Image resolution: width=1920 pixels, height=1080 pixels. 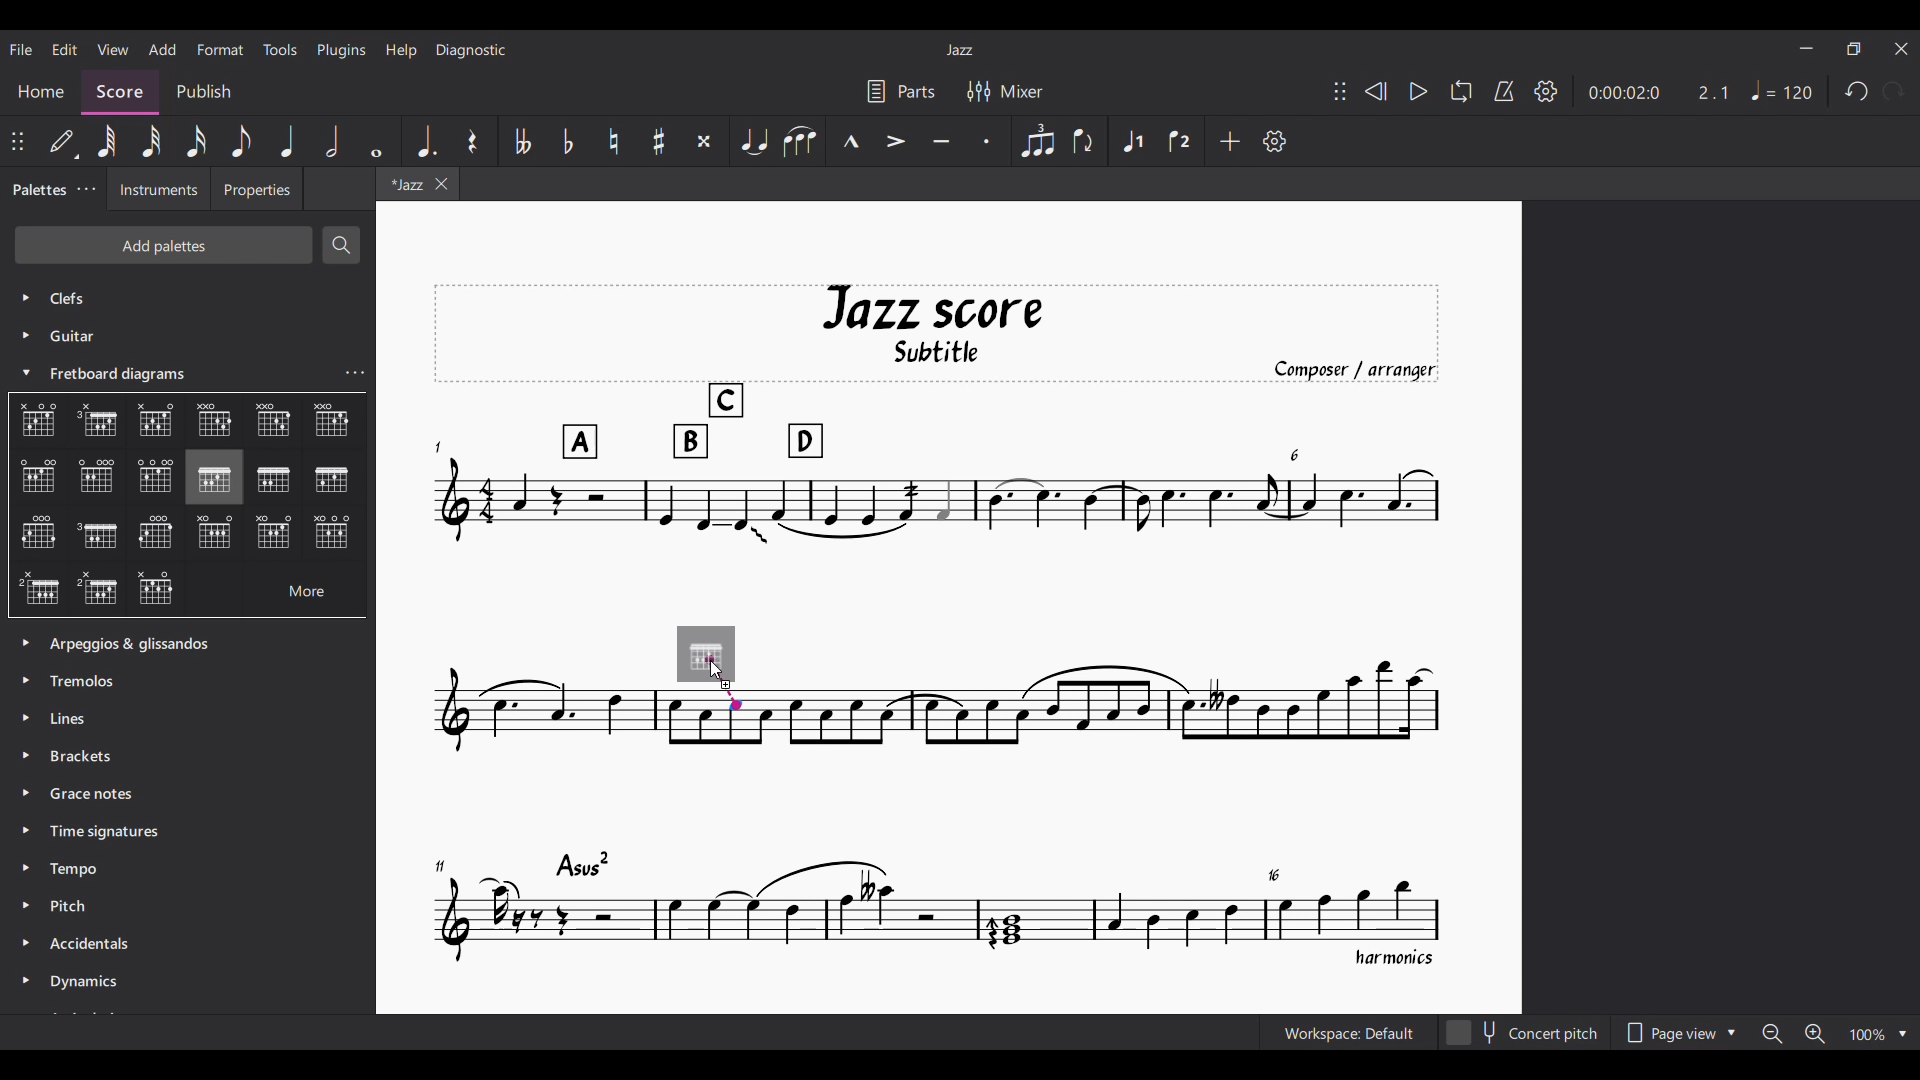 I want to click on Accidentals, so click(x=96, y=946).